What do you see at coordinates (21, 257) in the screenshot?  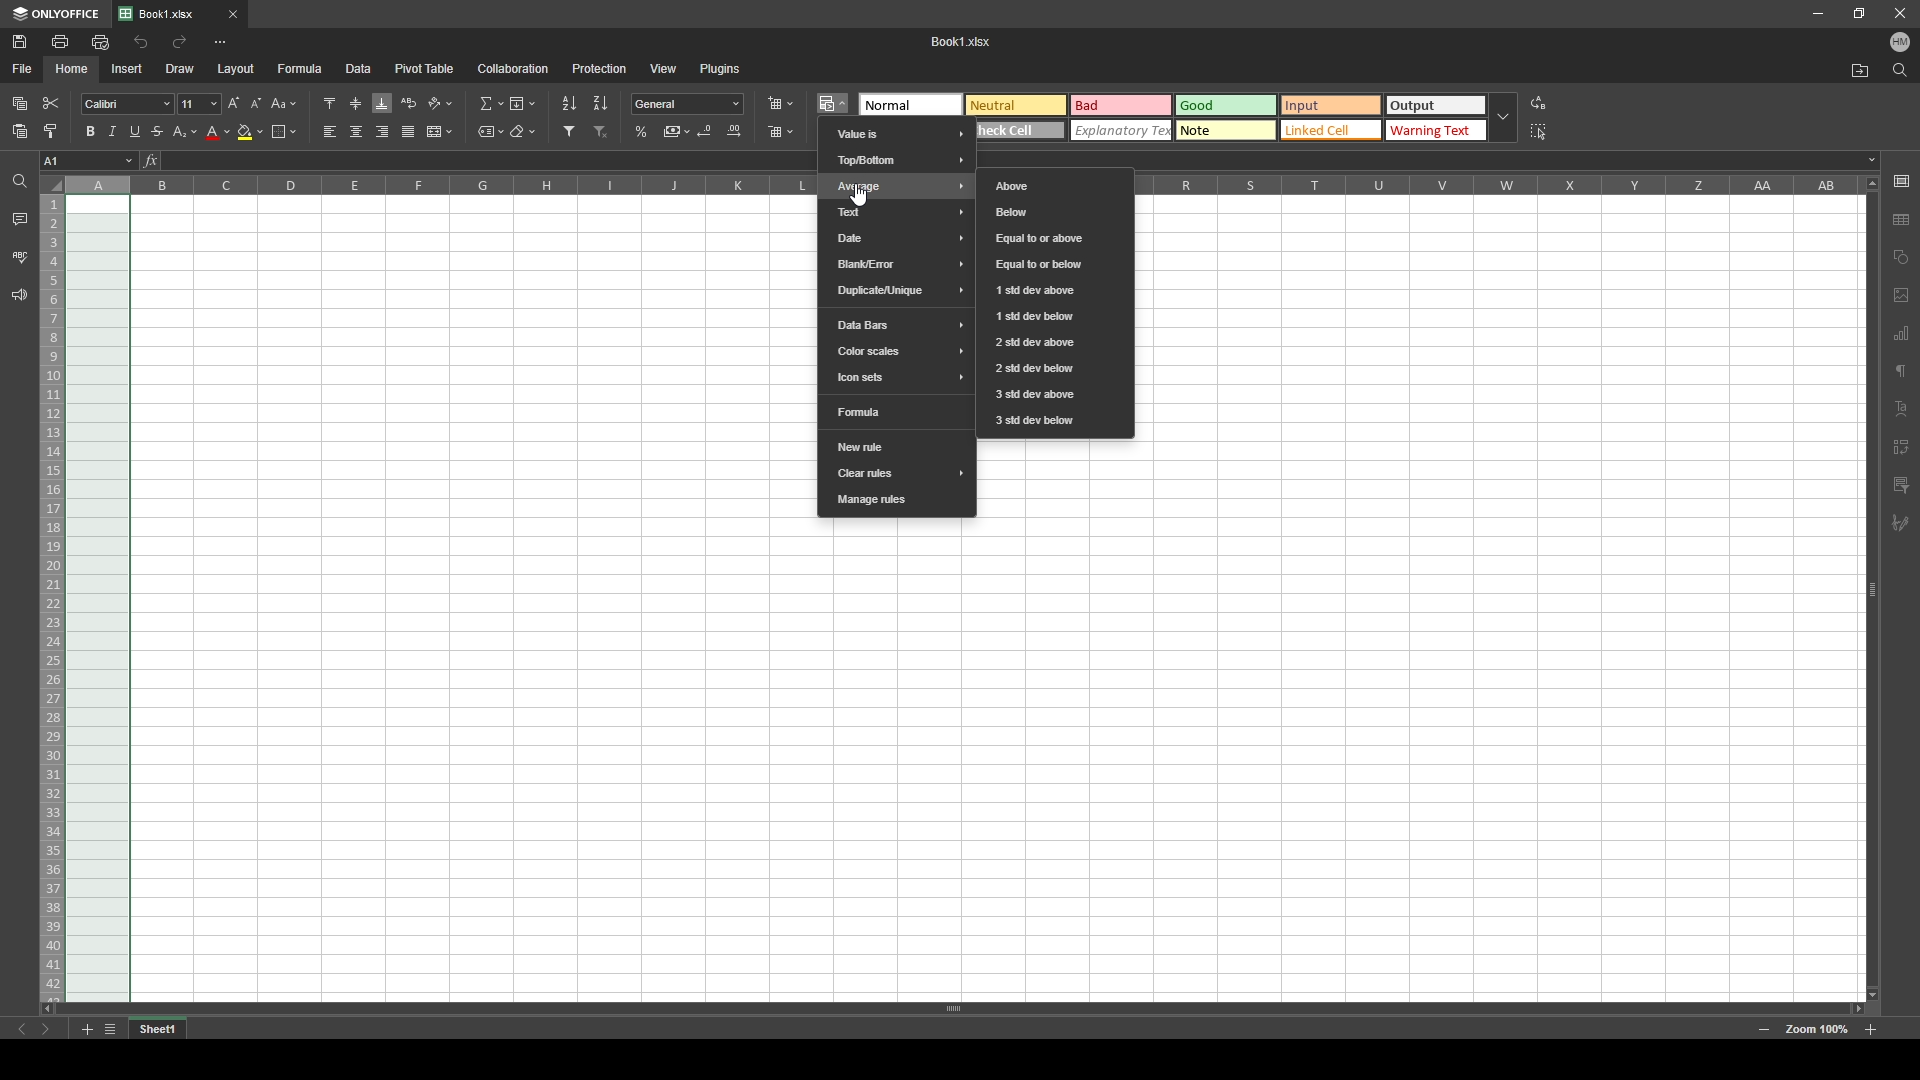 I see `spell check` at bounding box center [21, 257].